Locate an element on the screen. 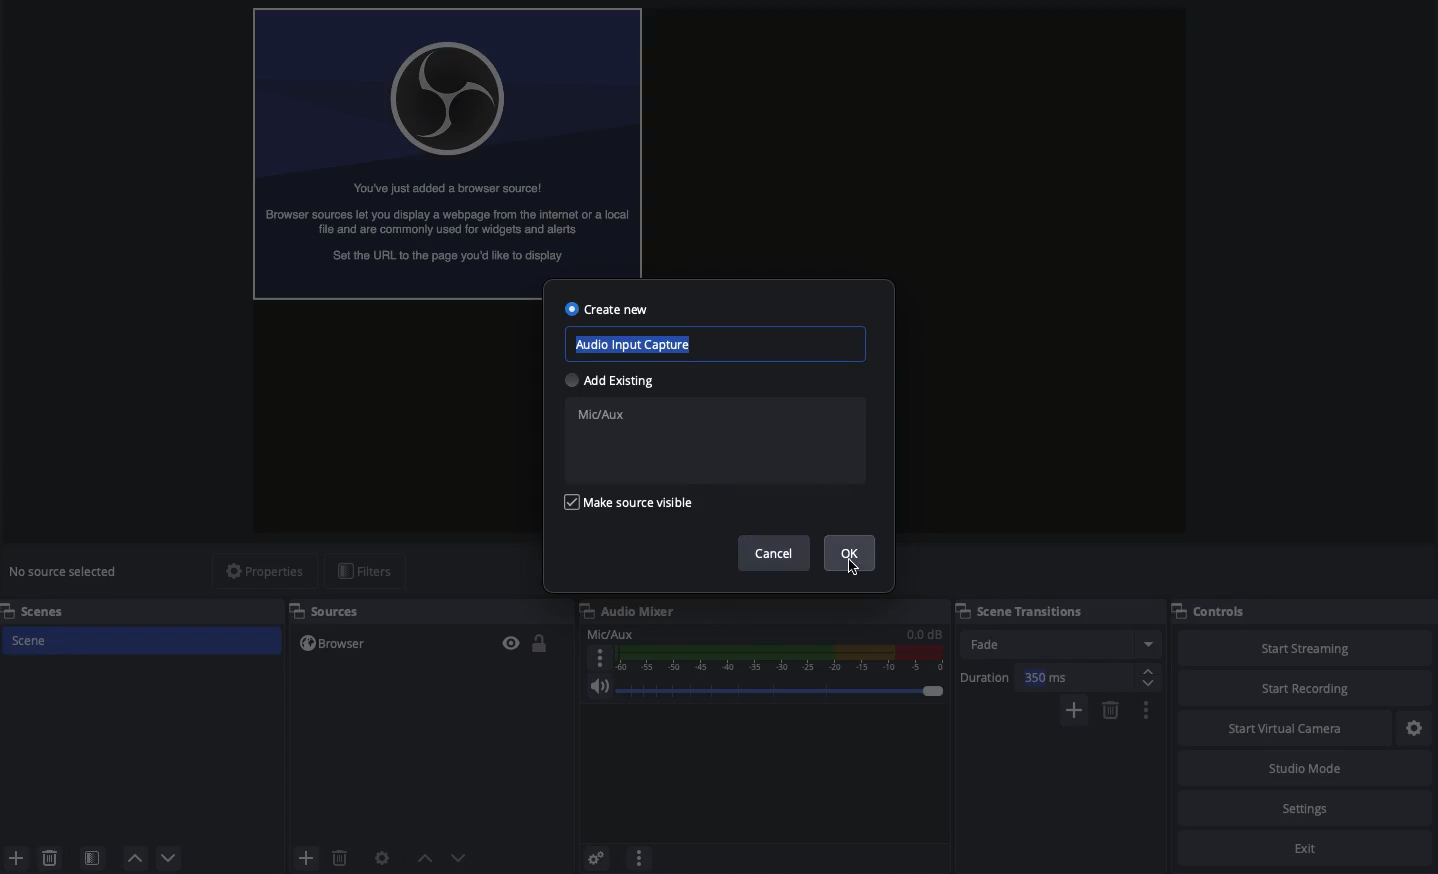  Move down is located at coordinates (458, 857).